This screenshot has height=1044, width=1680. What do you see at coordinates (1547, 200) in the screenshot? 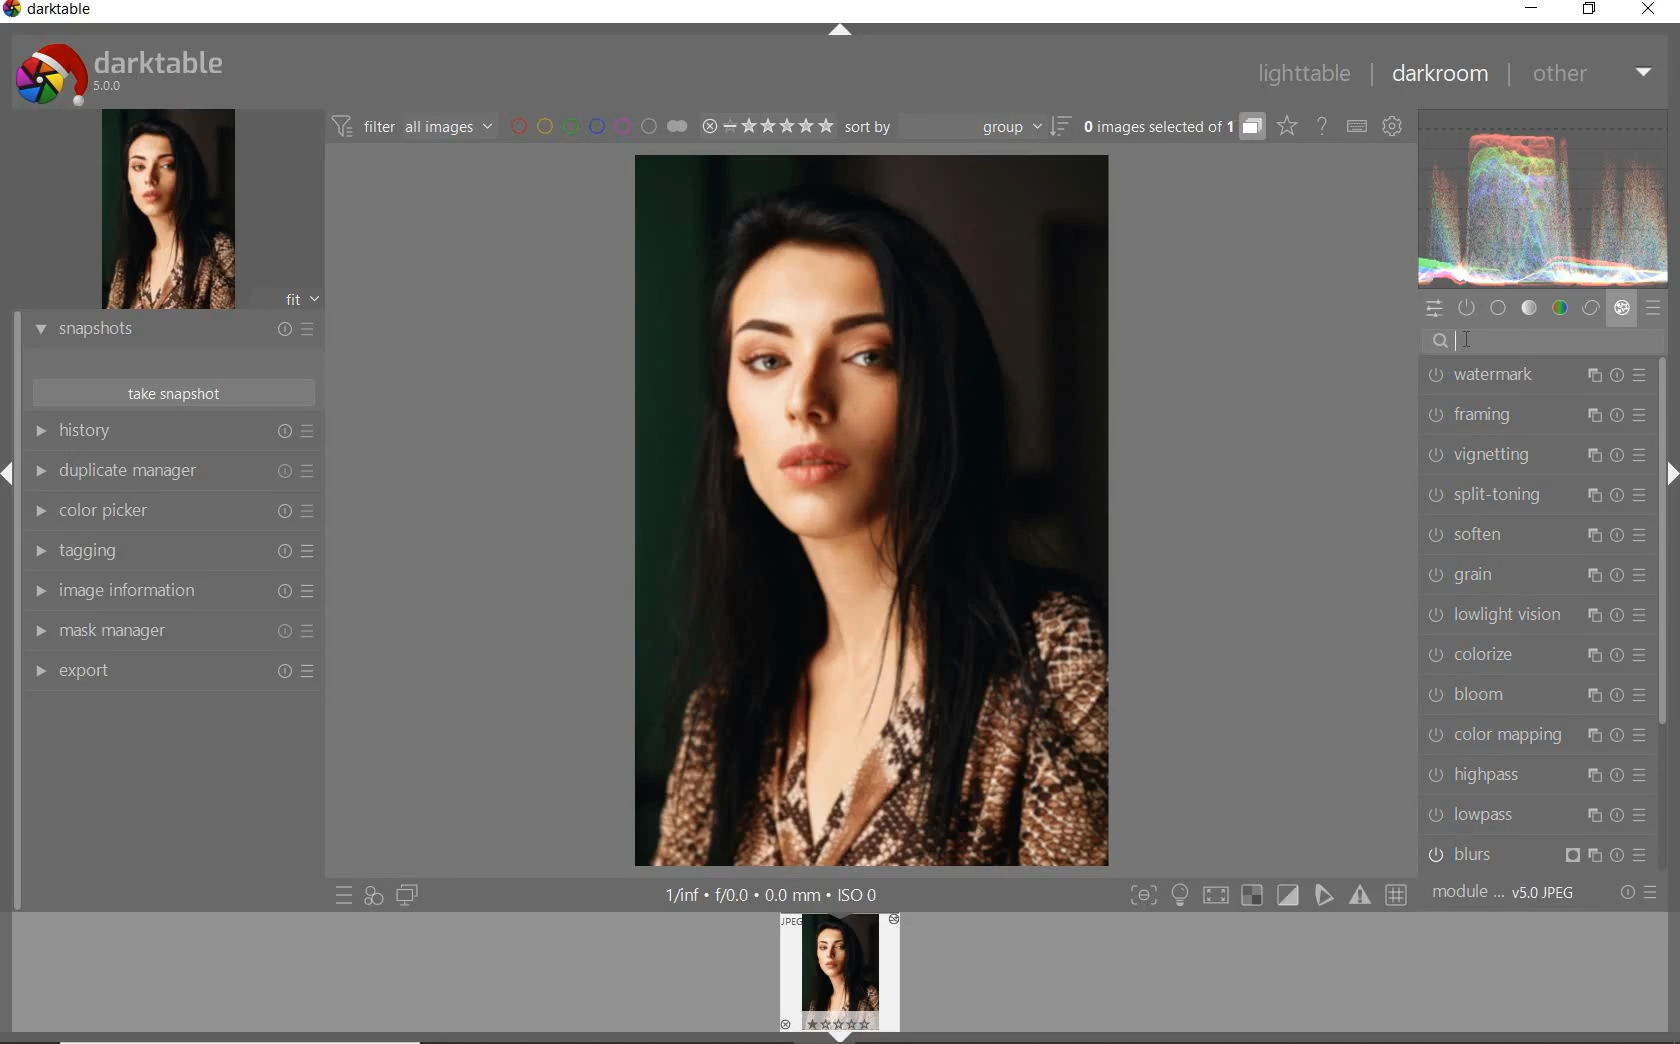
I see `waveform` at bounding box center [1547, 200].